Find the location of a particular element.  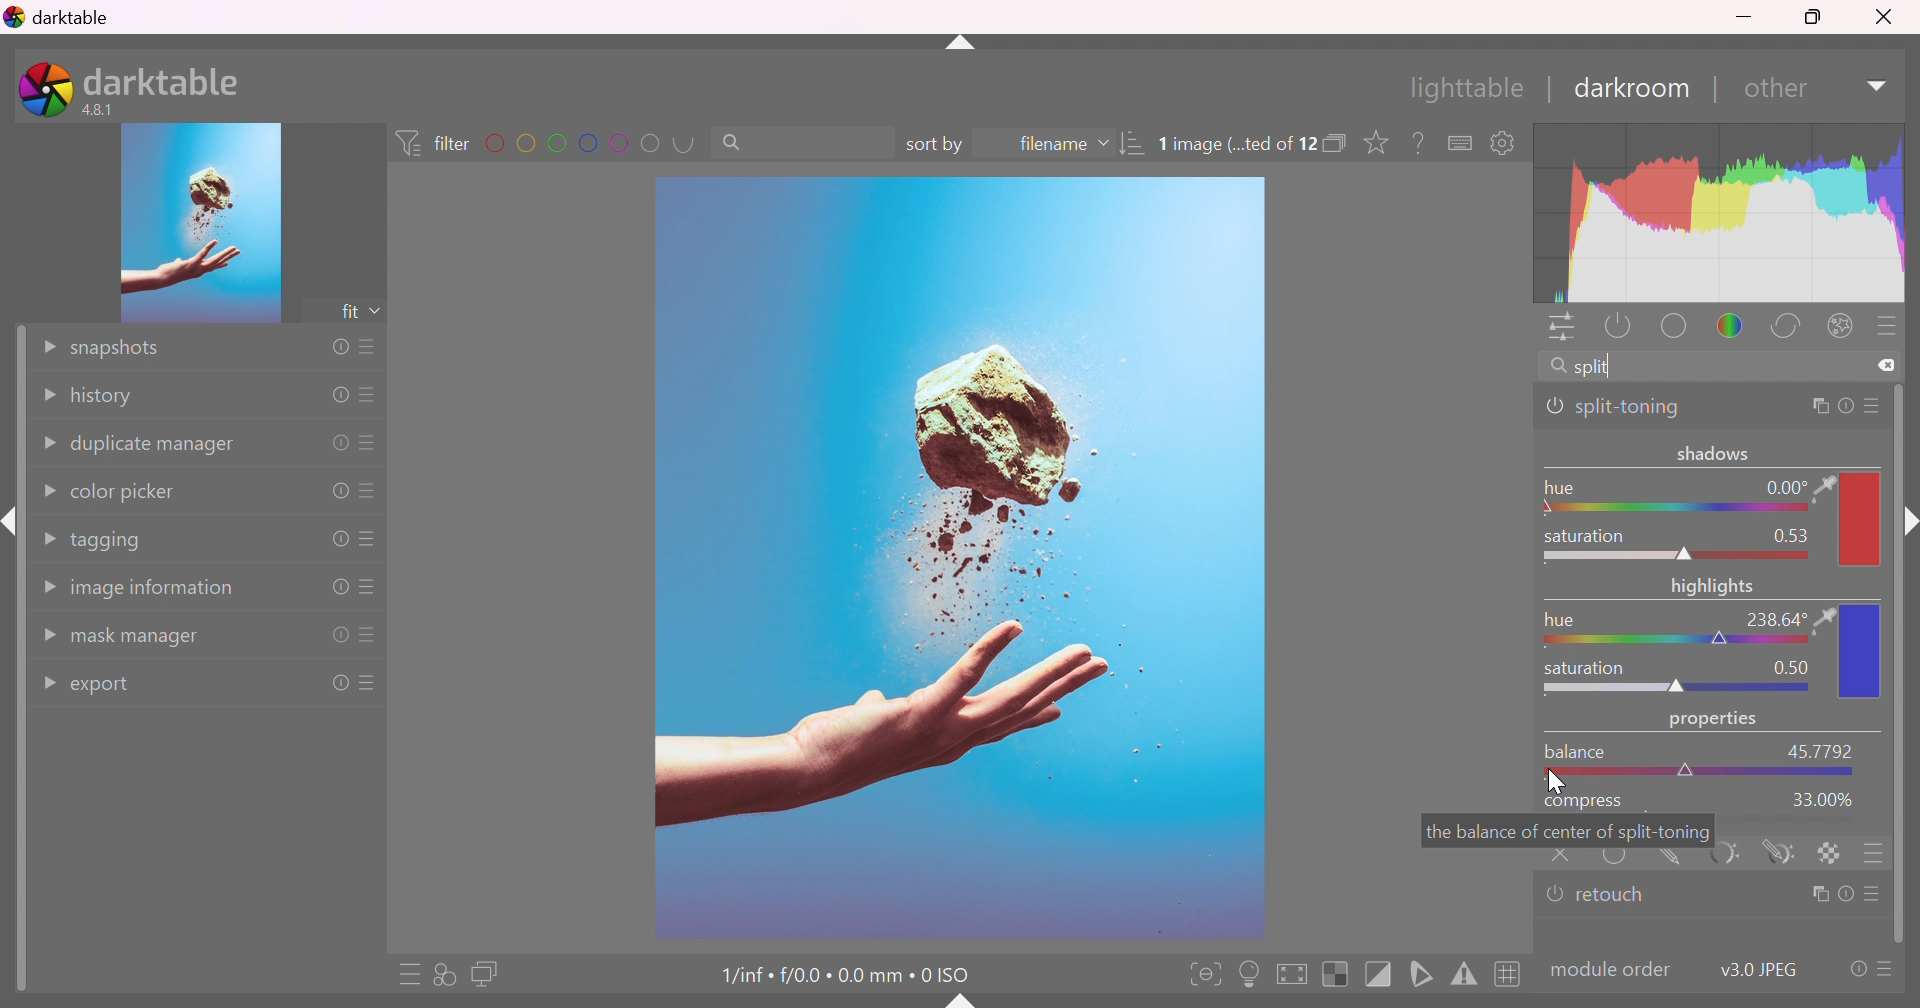

color is located at coordinates (1861, 650).